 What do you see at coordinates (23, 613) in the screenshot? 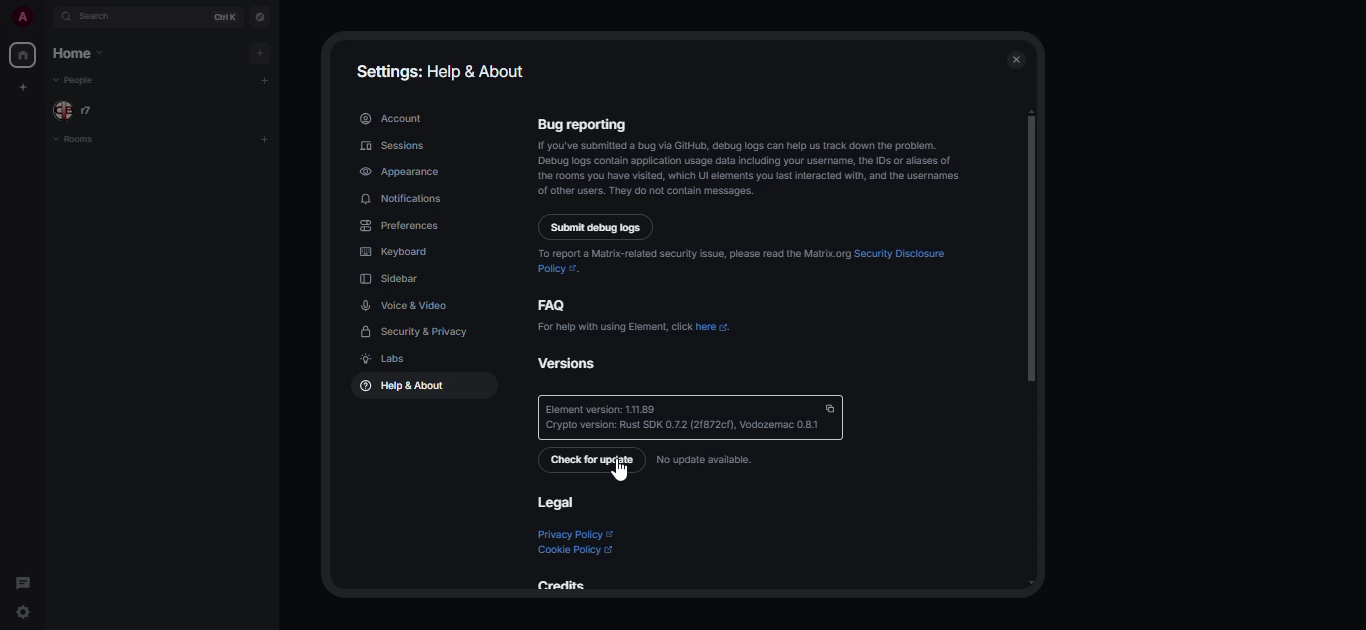
I see `quick settings` at bounding box center [23, 613].